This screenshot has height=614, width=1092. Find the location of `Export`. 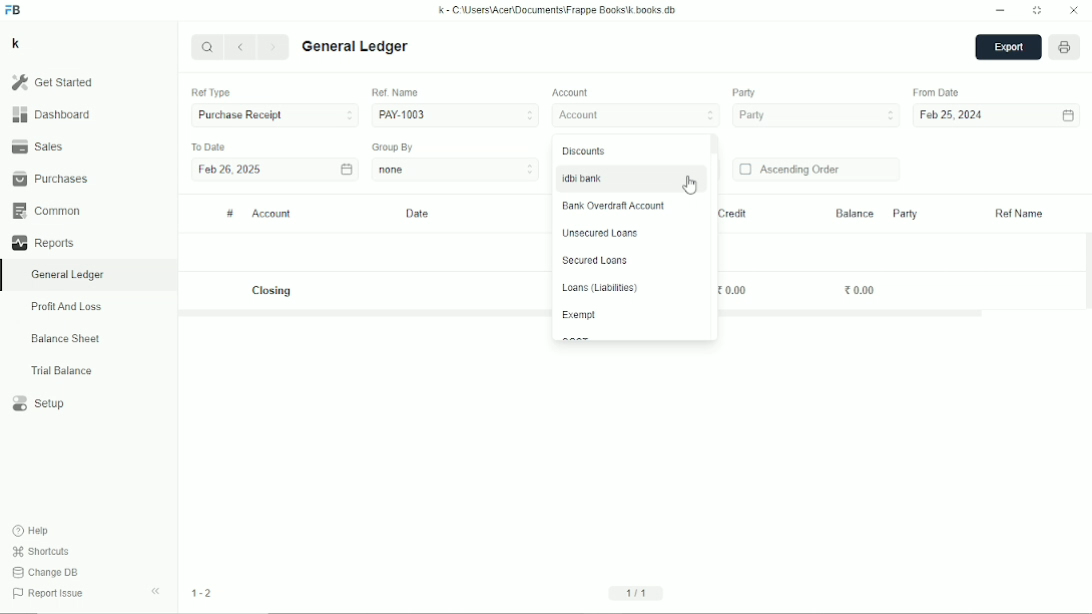

Export is located at coordinates (1008, 48).